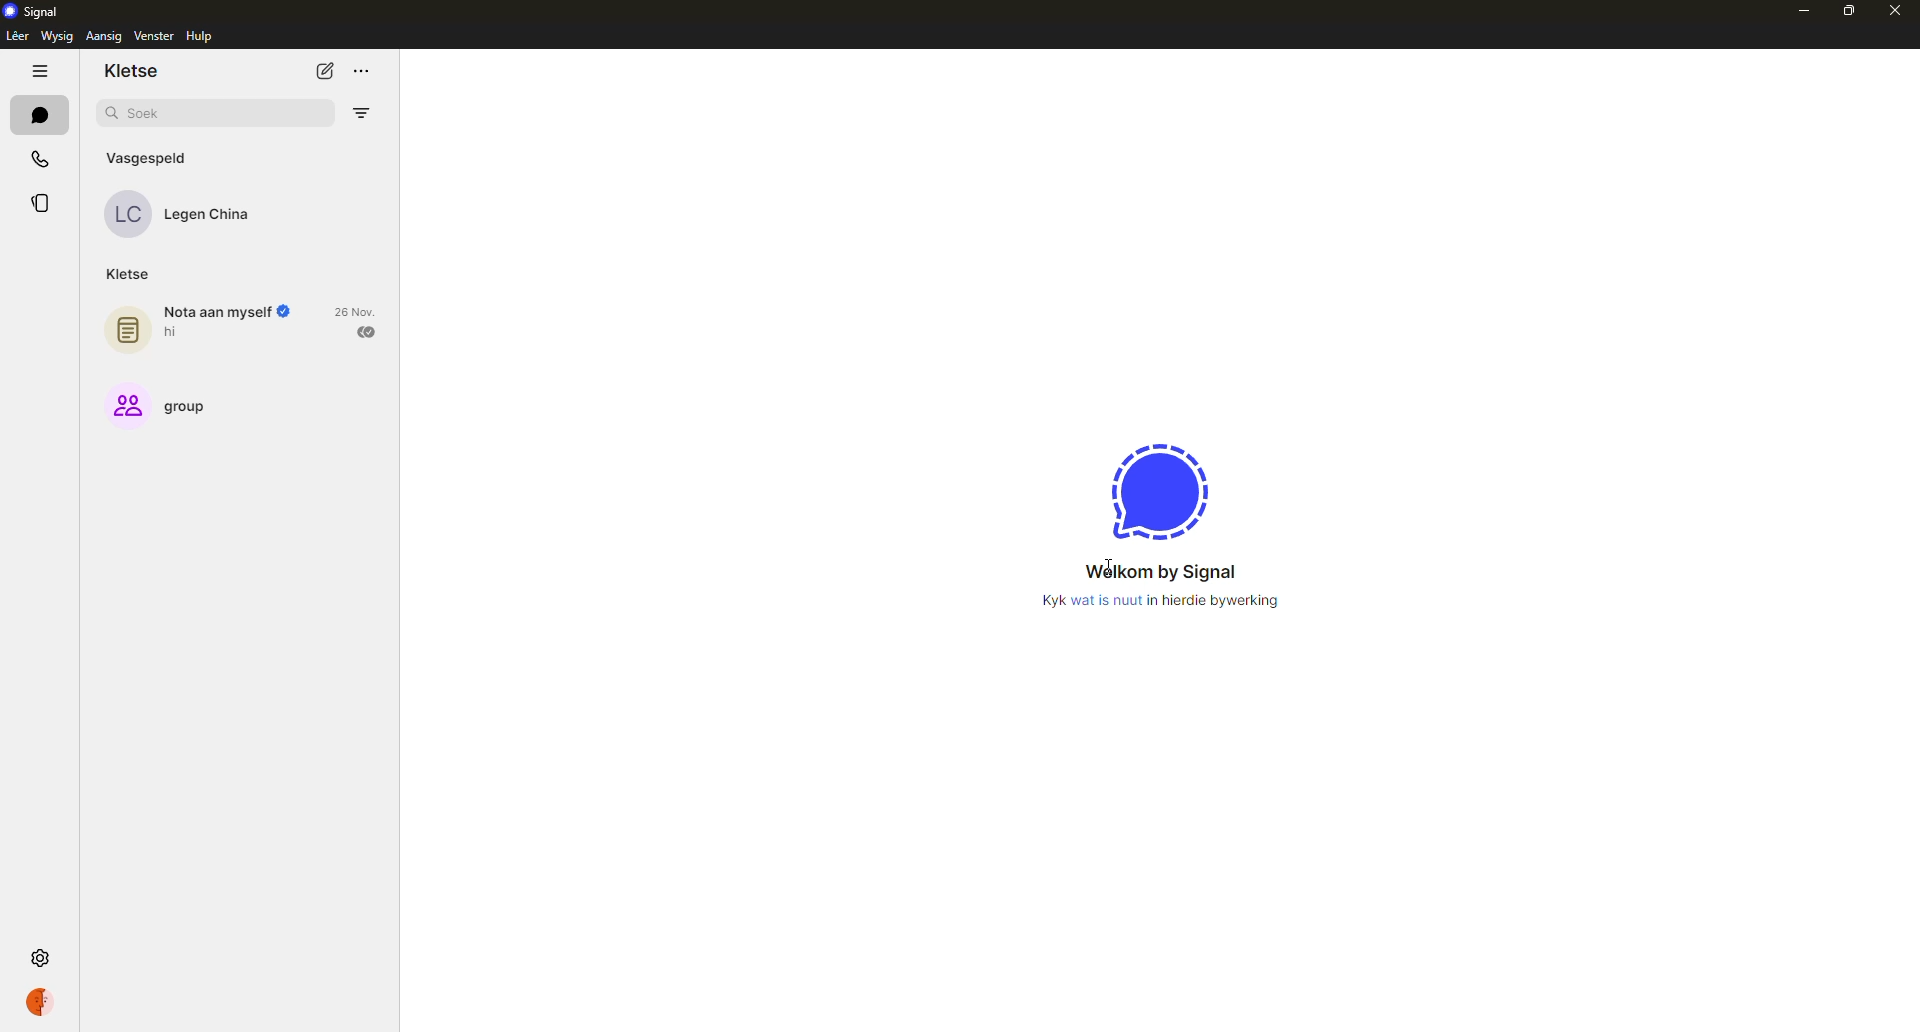 The height and width of the screenshot is (1032, 1920). I want to click on calls, so click(42, 158).